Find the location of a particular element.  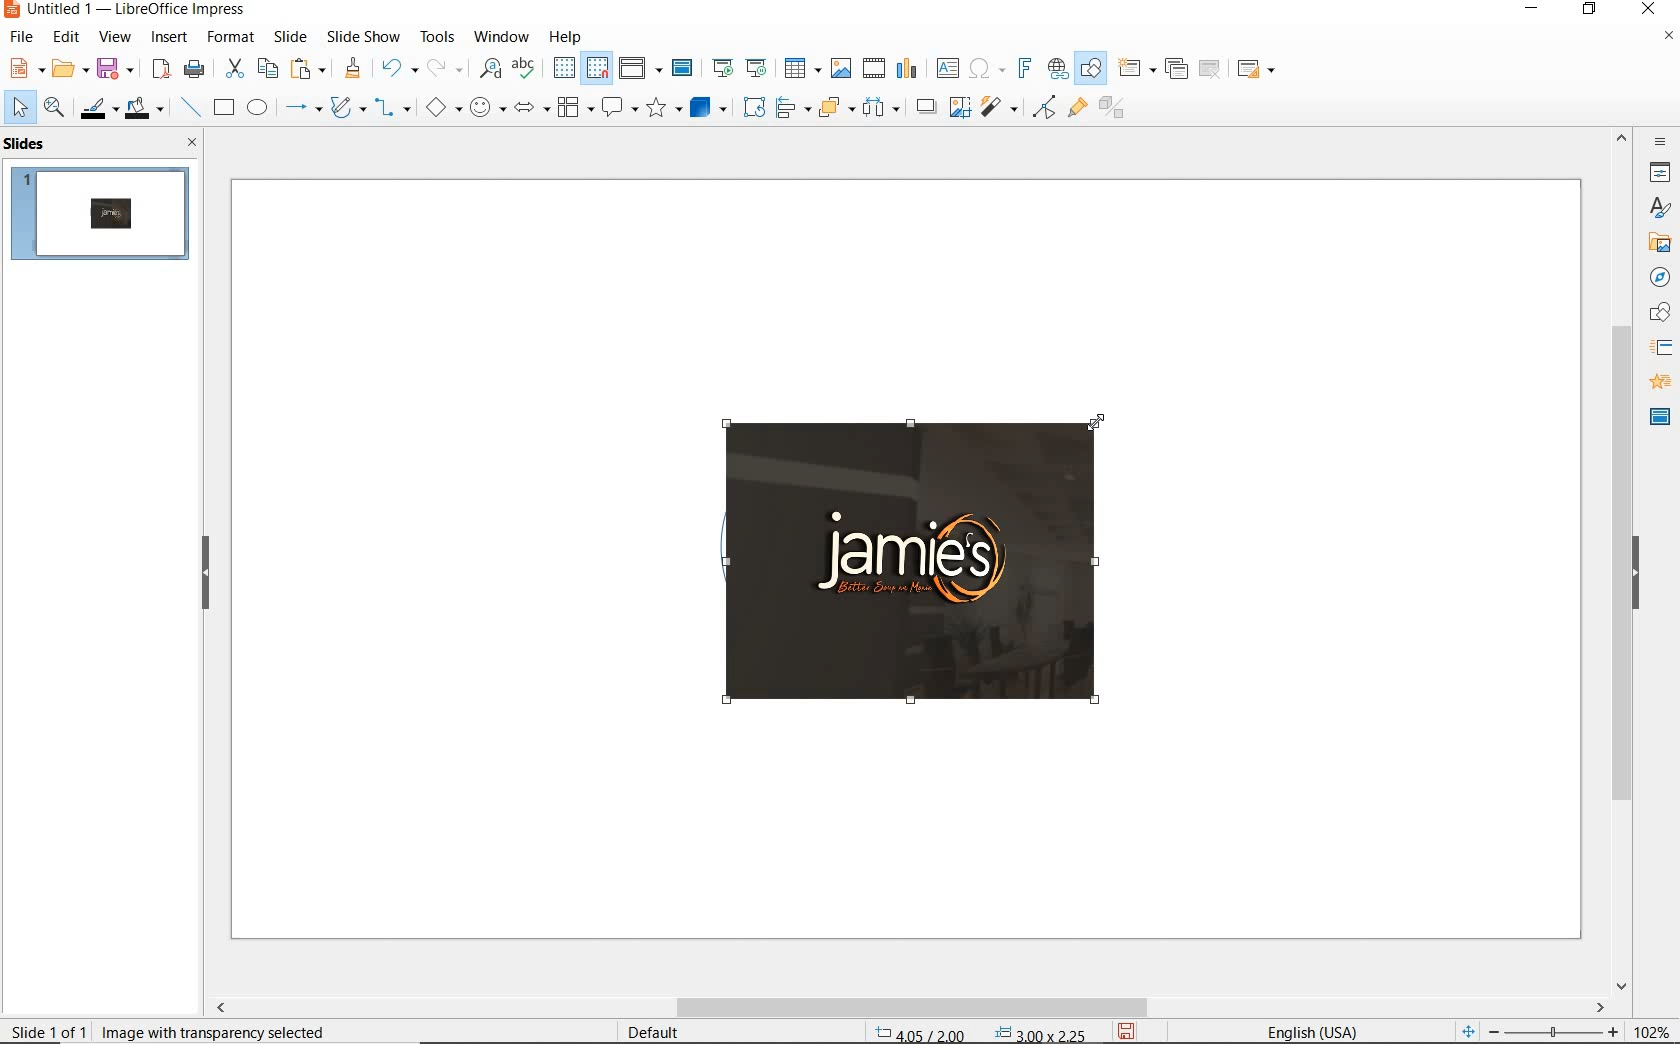

ellipse is located at coordinates (257, 109).